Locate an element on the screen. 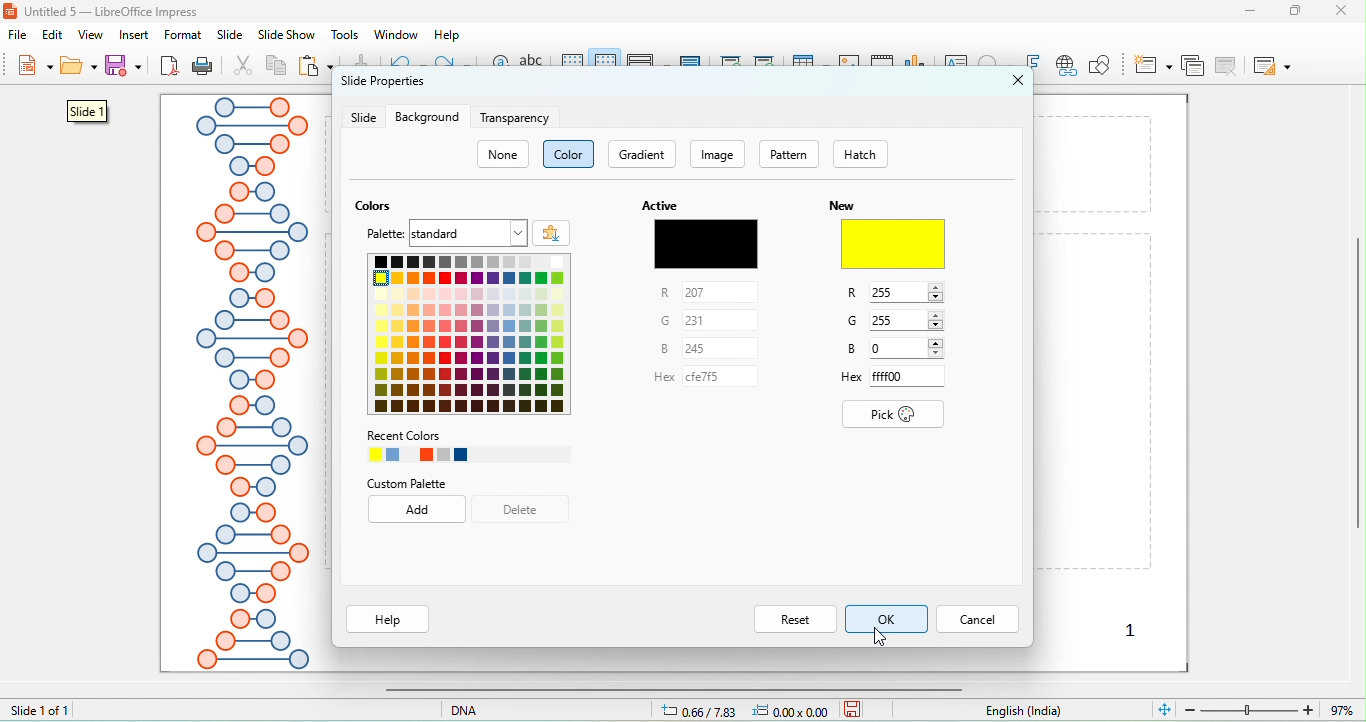 This screenshot has height=722, width=1366. DNA theme is located at coordinates (250, 384).